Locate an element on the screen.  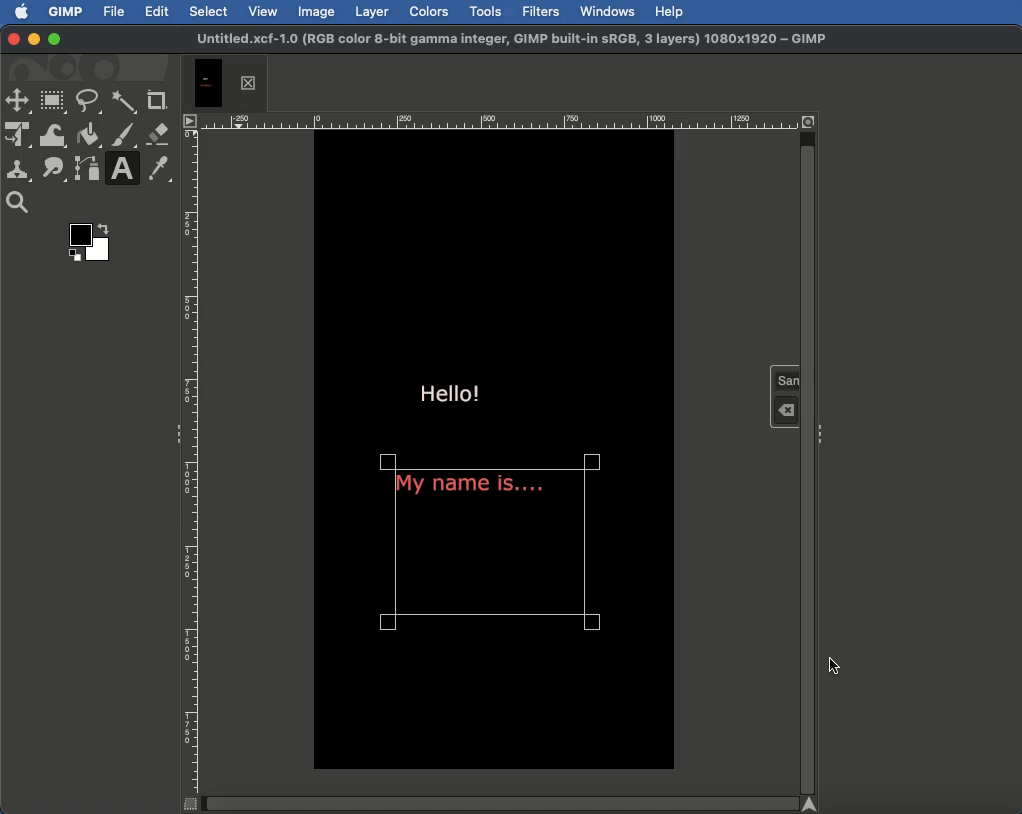
Image is located at coordinates (317, 12).